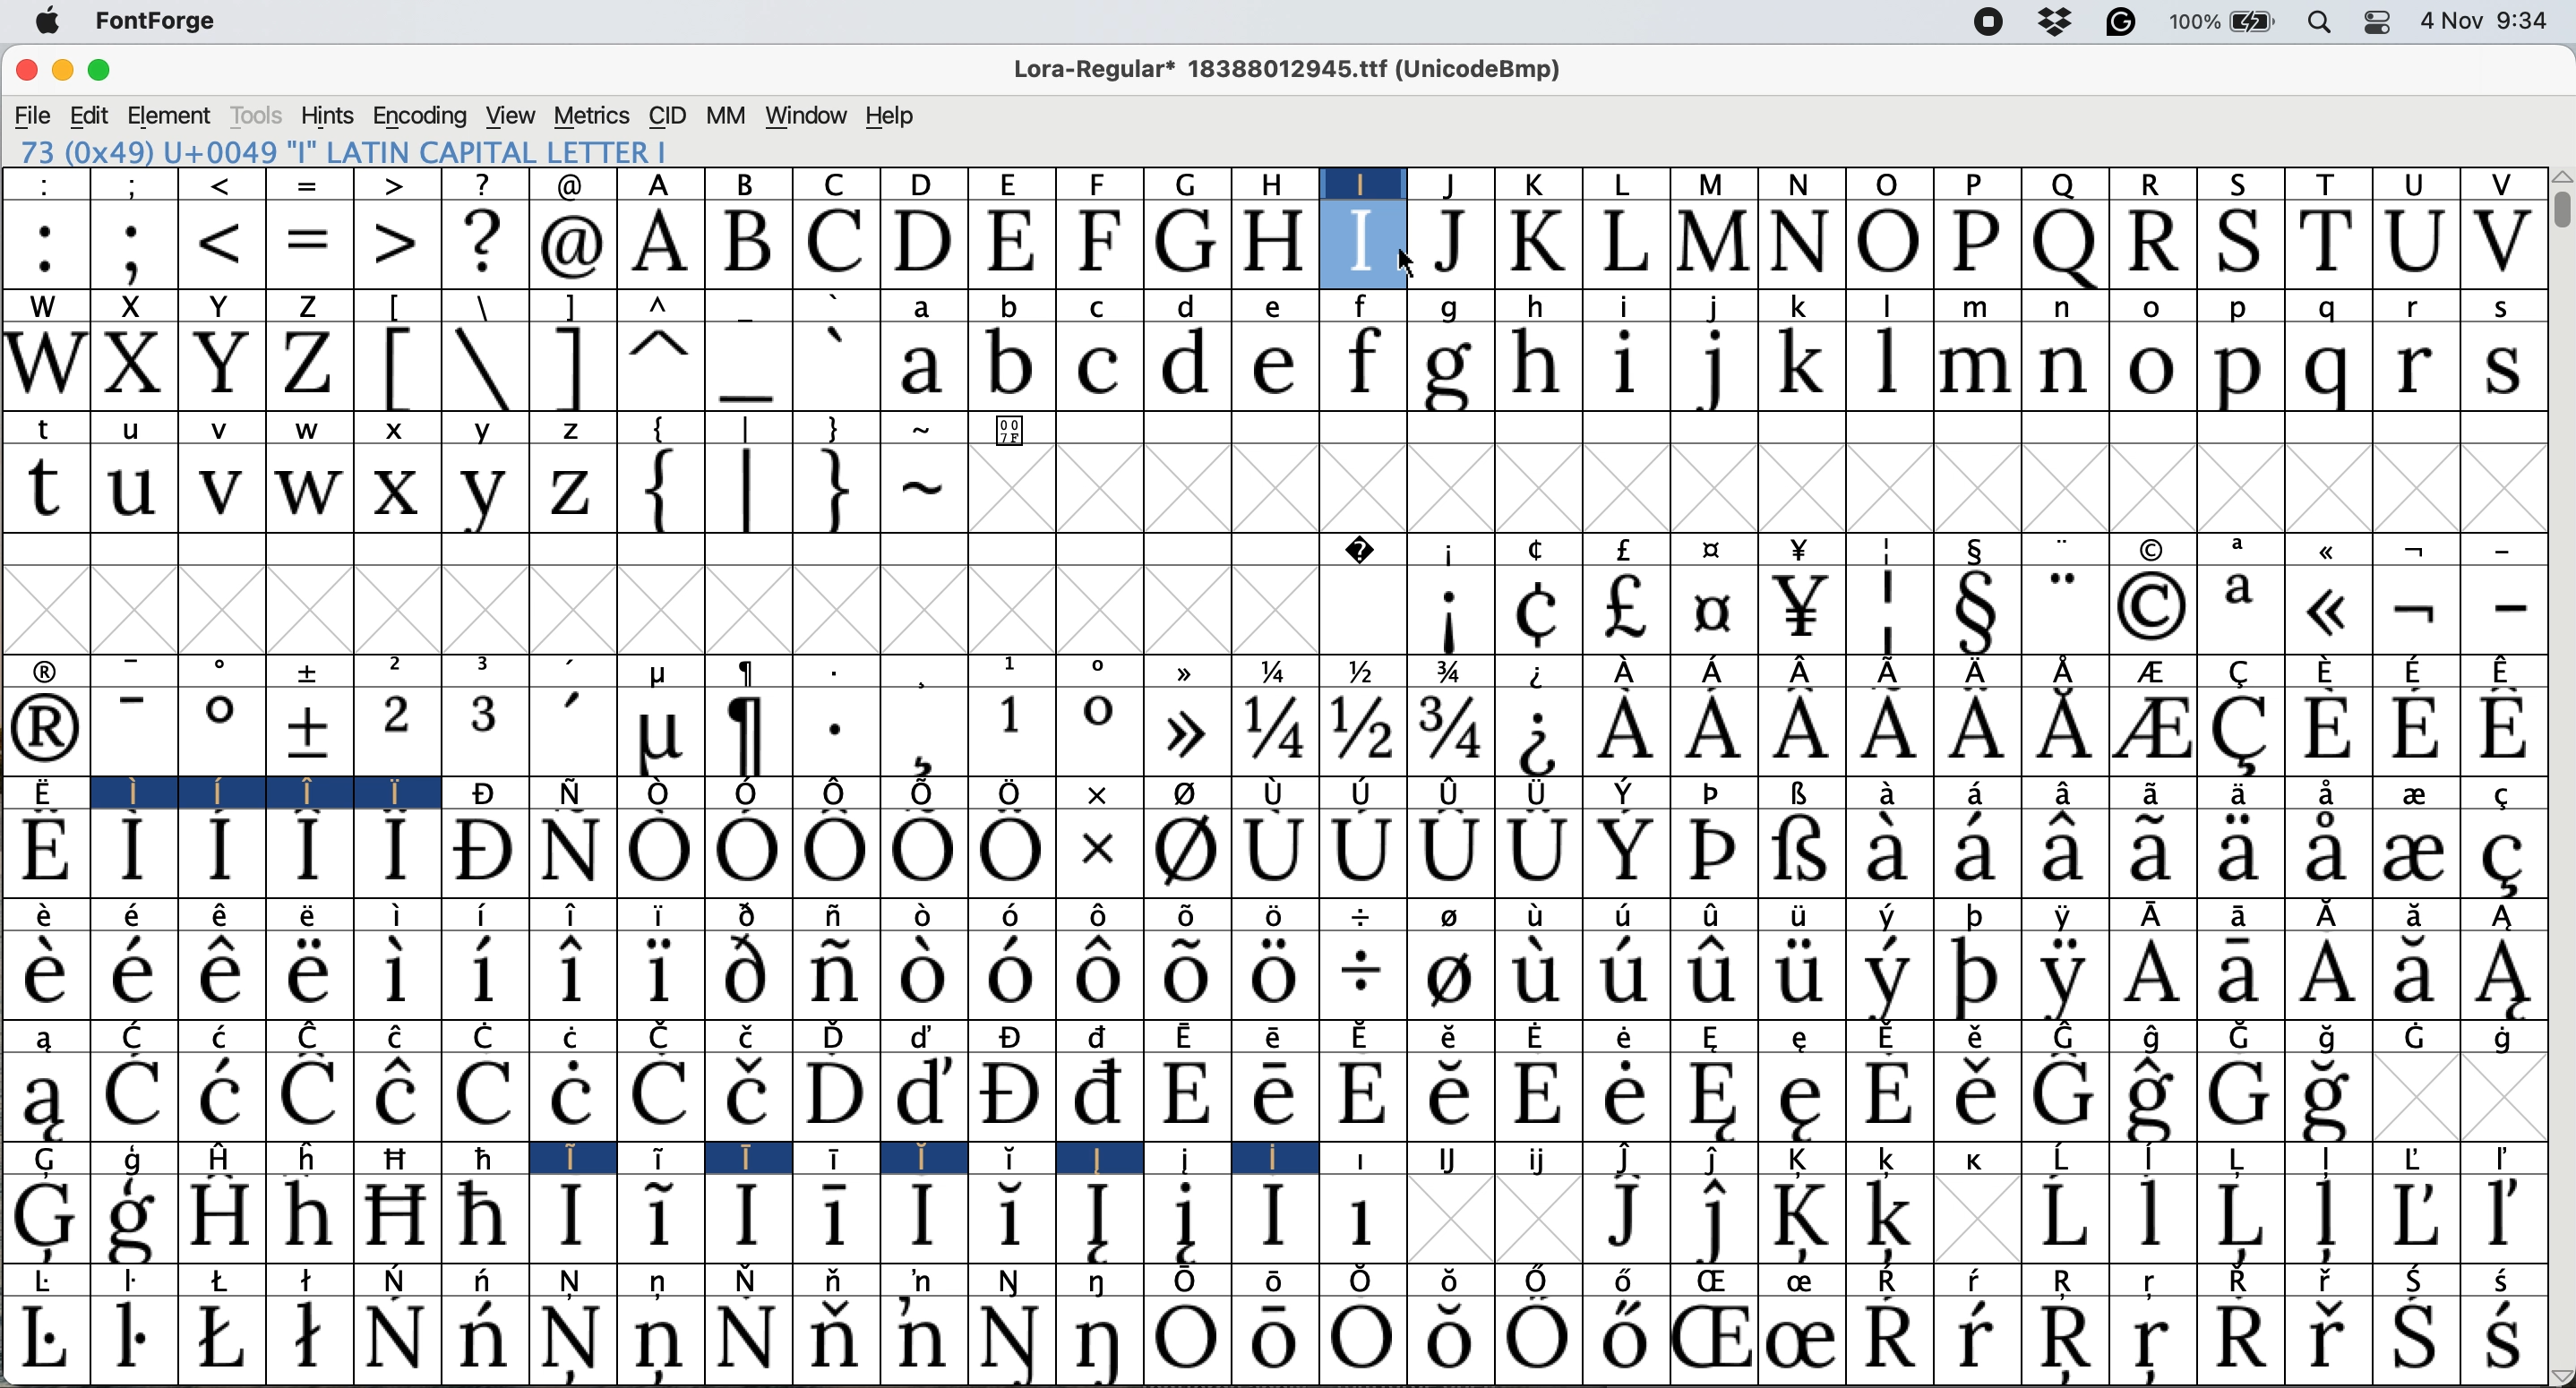  I want to click on `, so click(835, 364).